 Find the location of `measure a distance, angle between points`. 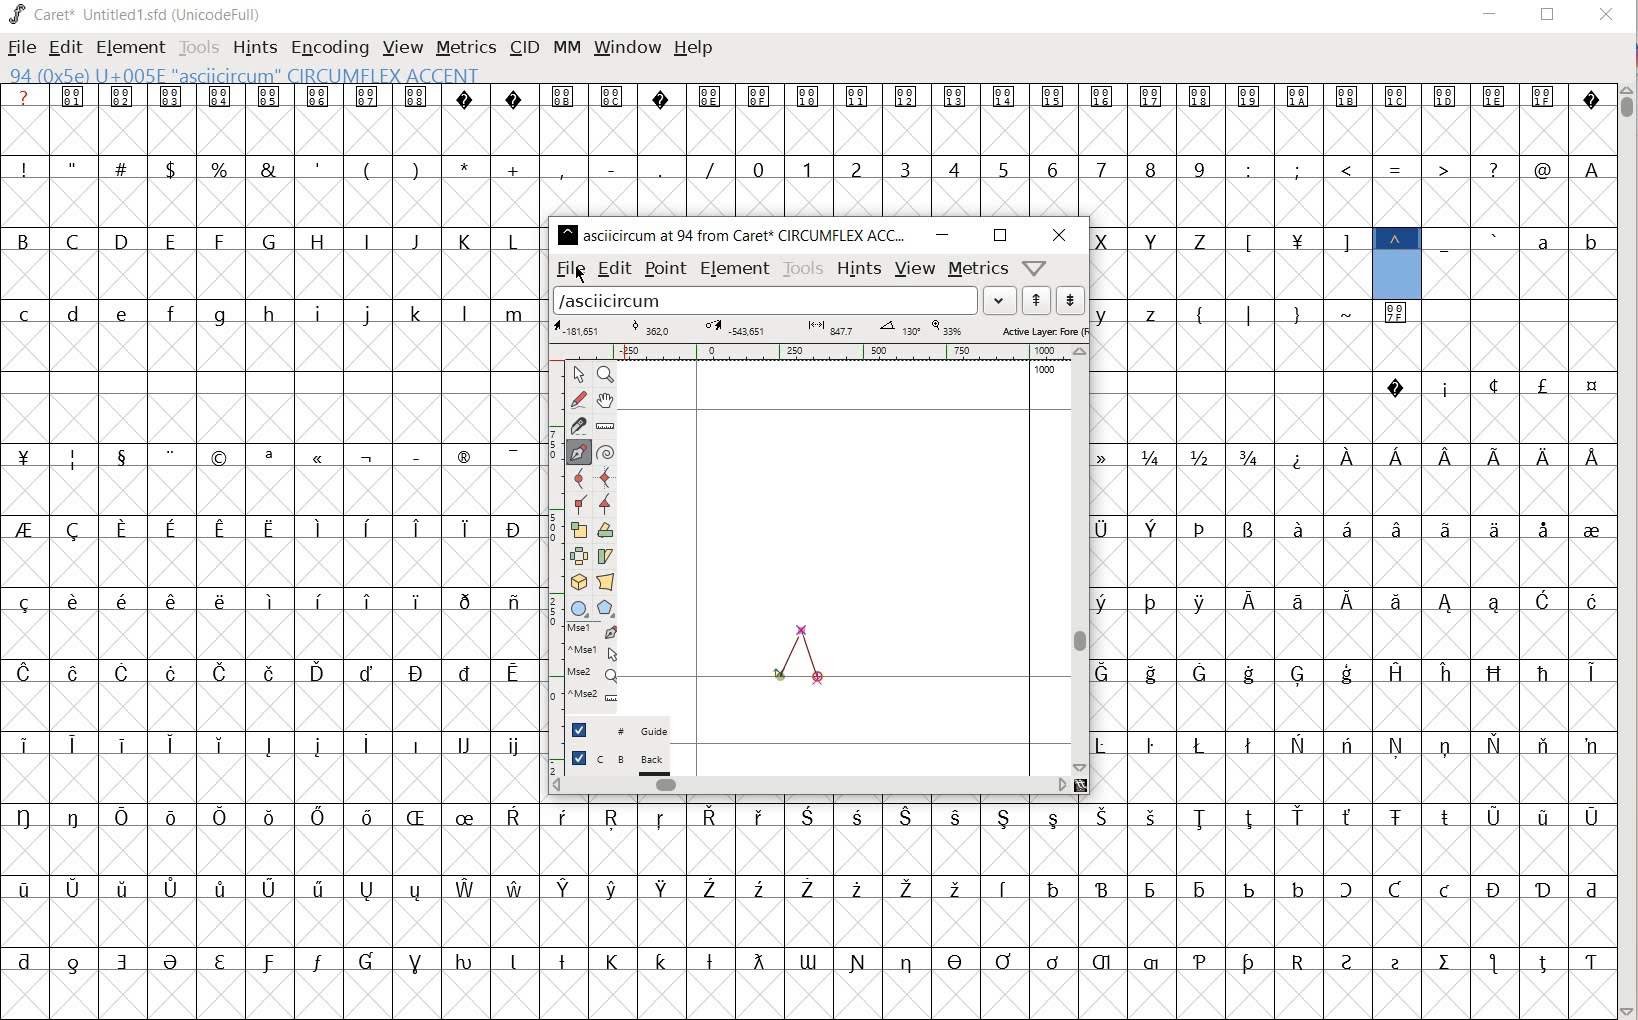

measure a distance, angle between points is located at coordinates (608, 425).